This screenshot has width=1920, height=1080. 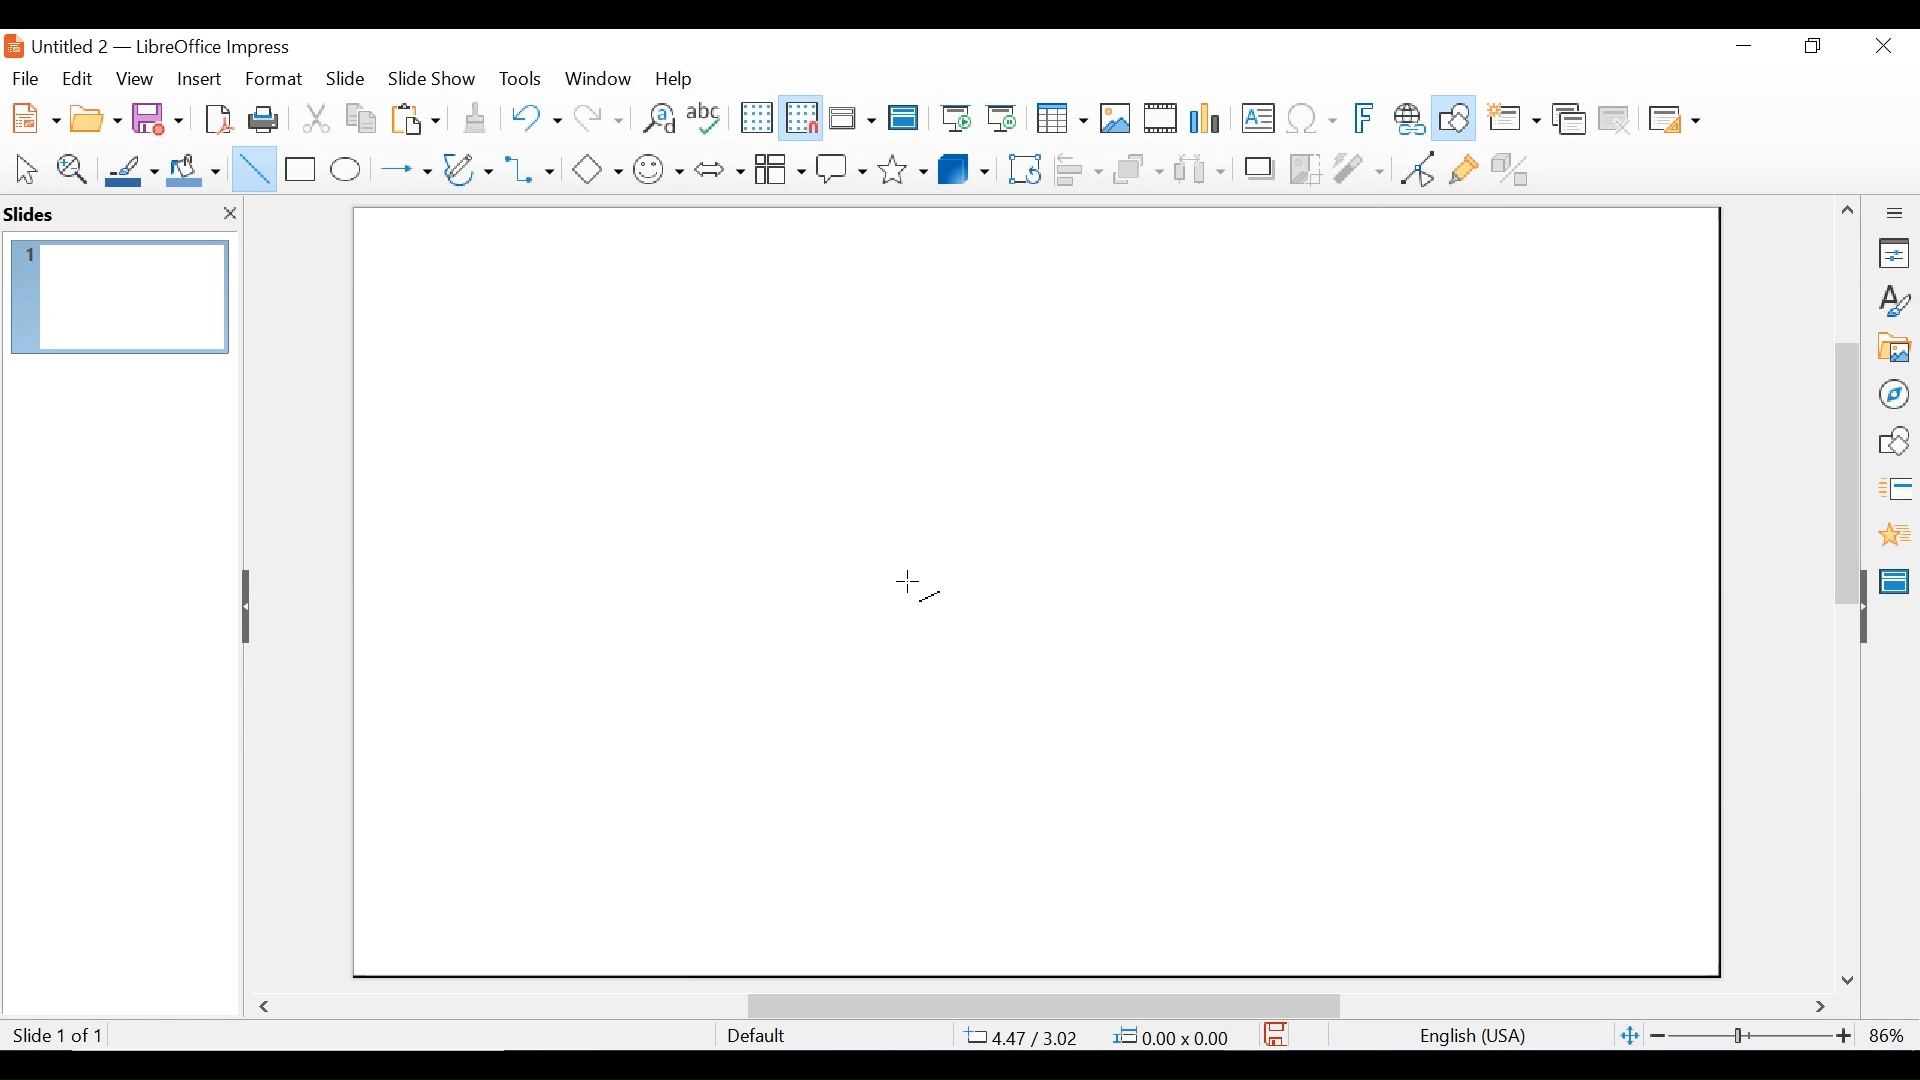 What do you see at coordinates (1513, 120) in the screenshot?
I see `New slide` at bounding box center [1513, 120].